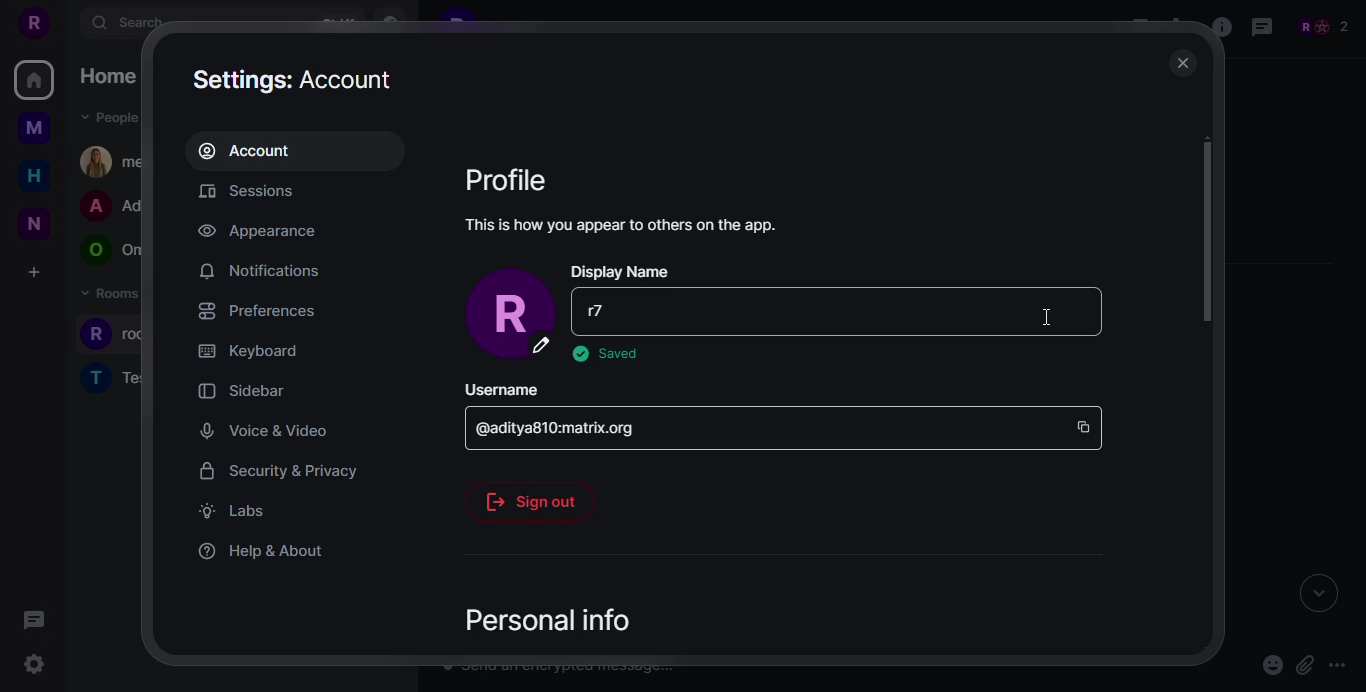 This screenshot has width=1366, height=692. Describe the element at coordinates (507, 315) in the screenshot. I see `profile pic` at that location.